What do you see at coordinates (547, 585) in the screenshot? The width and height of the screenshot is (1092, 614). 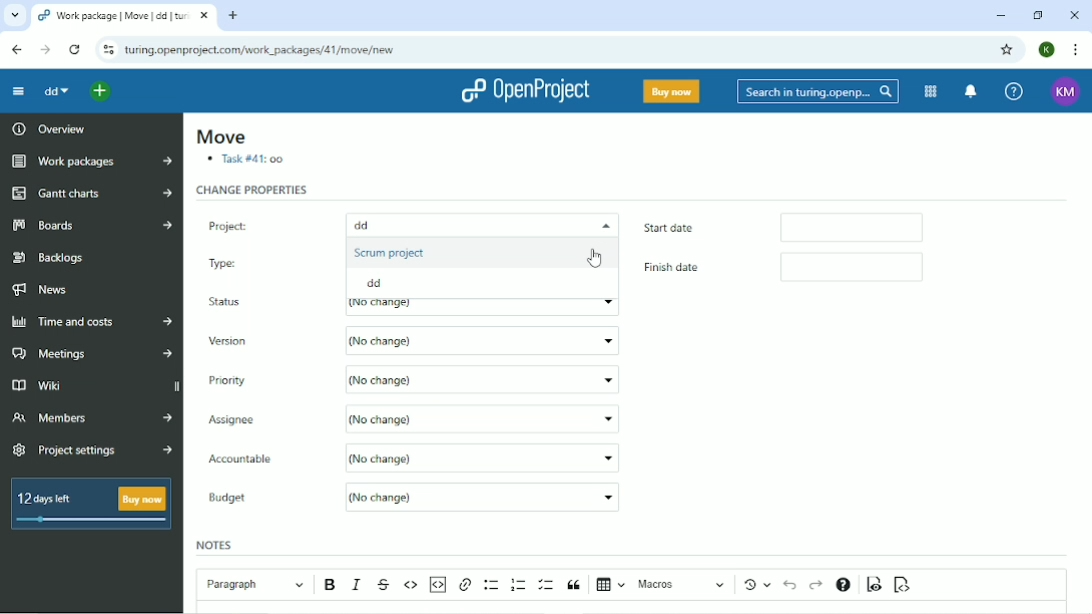 I see `To-do list` at bounding box center [547, 585].